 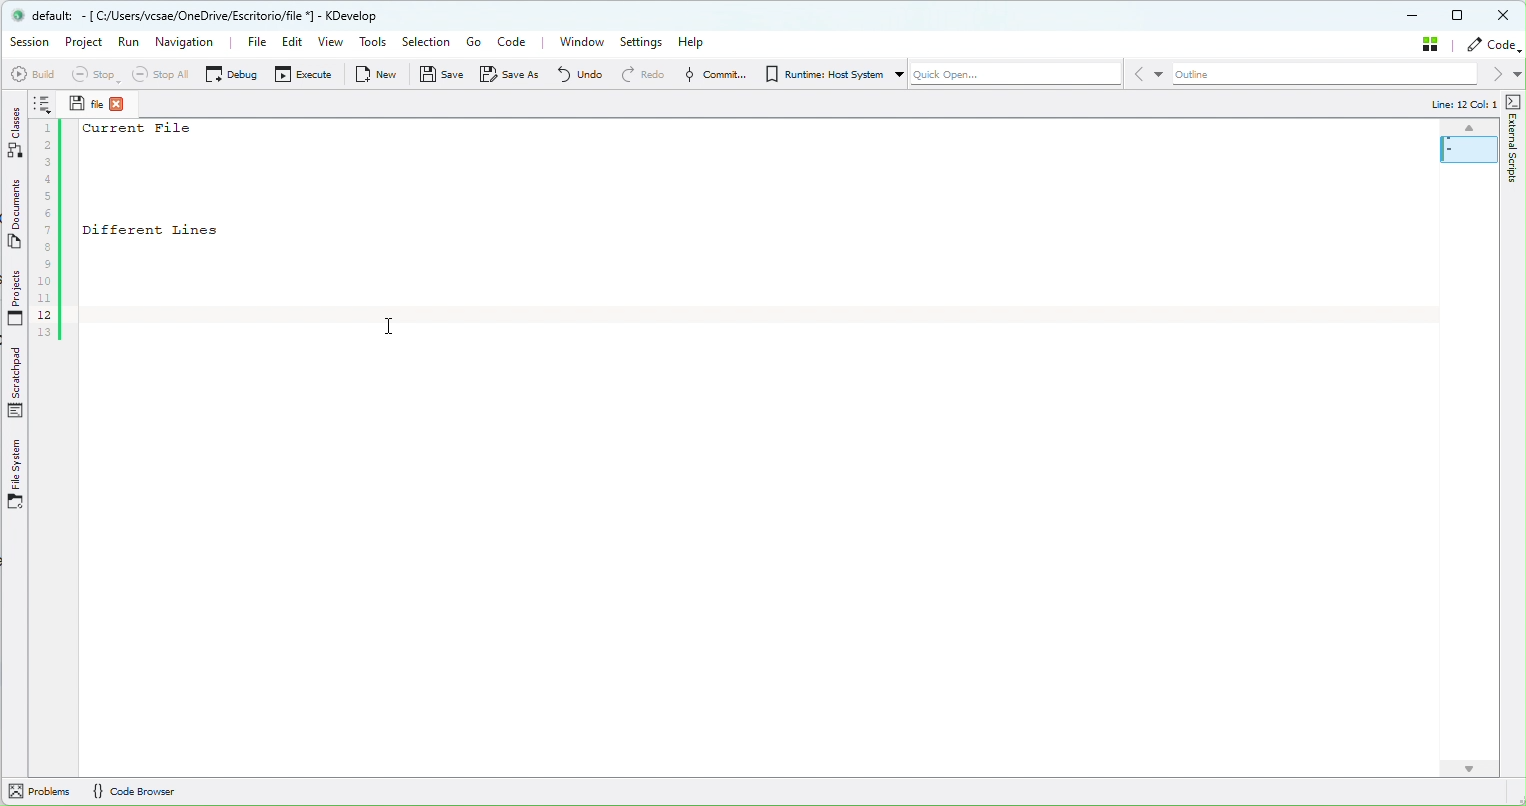 I want to click on Outline, so click(x=1326, y=74).